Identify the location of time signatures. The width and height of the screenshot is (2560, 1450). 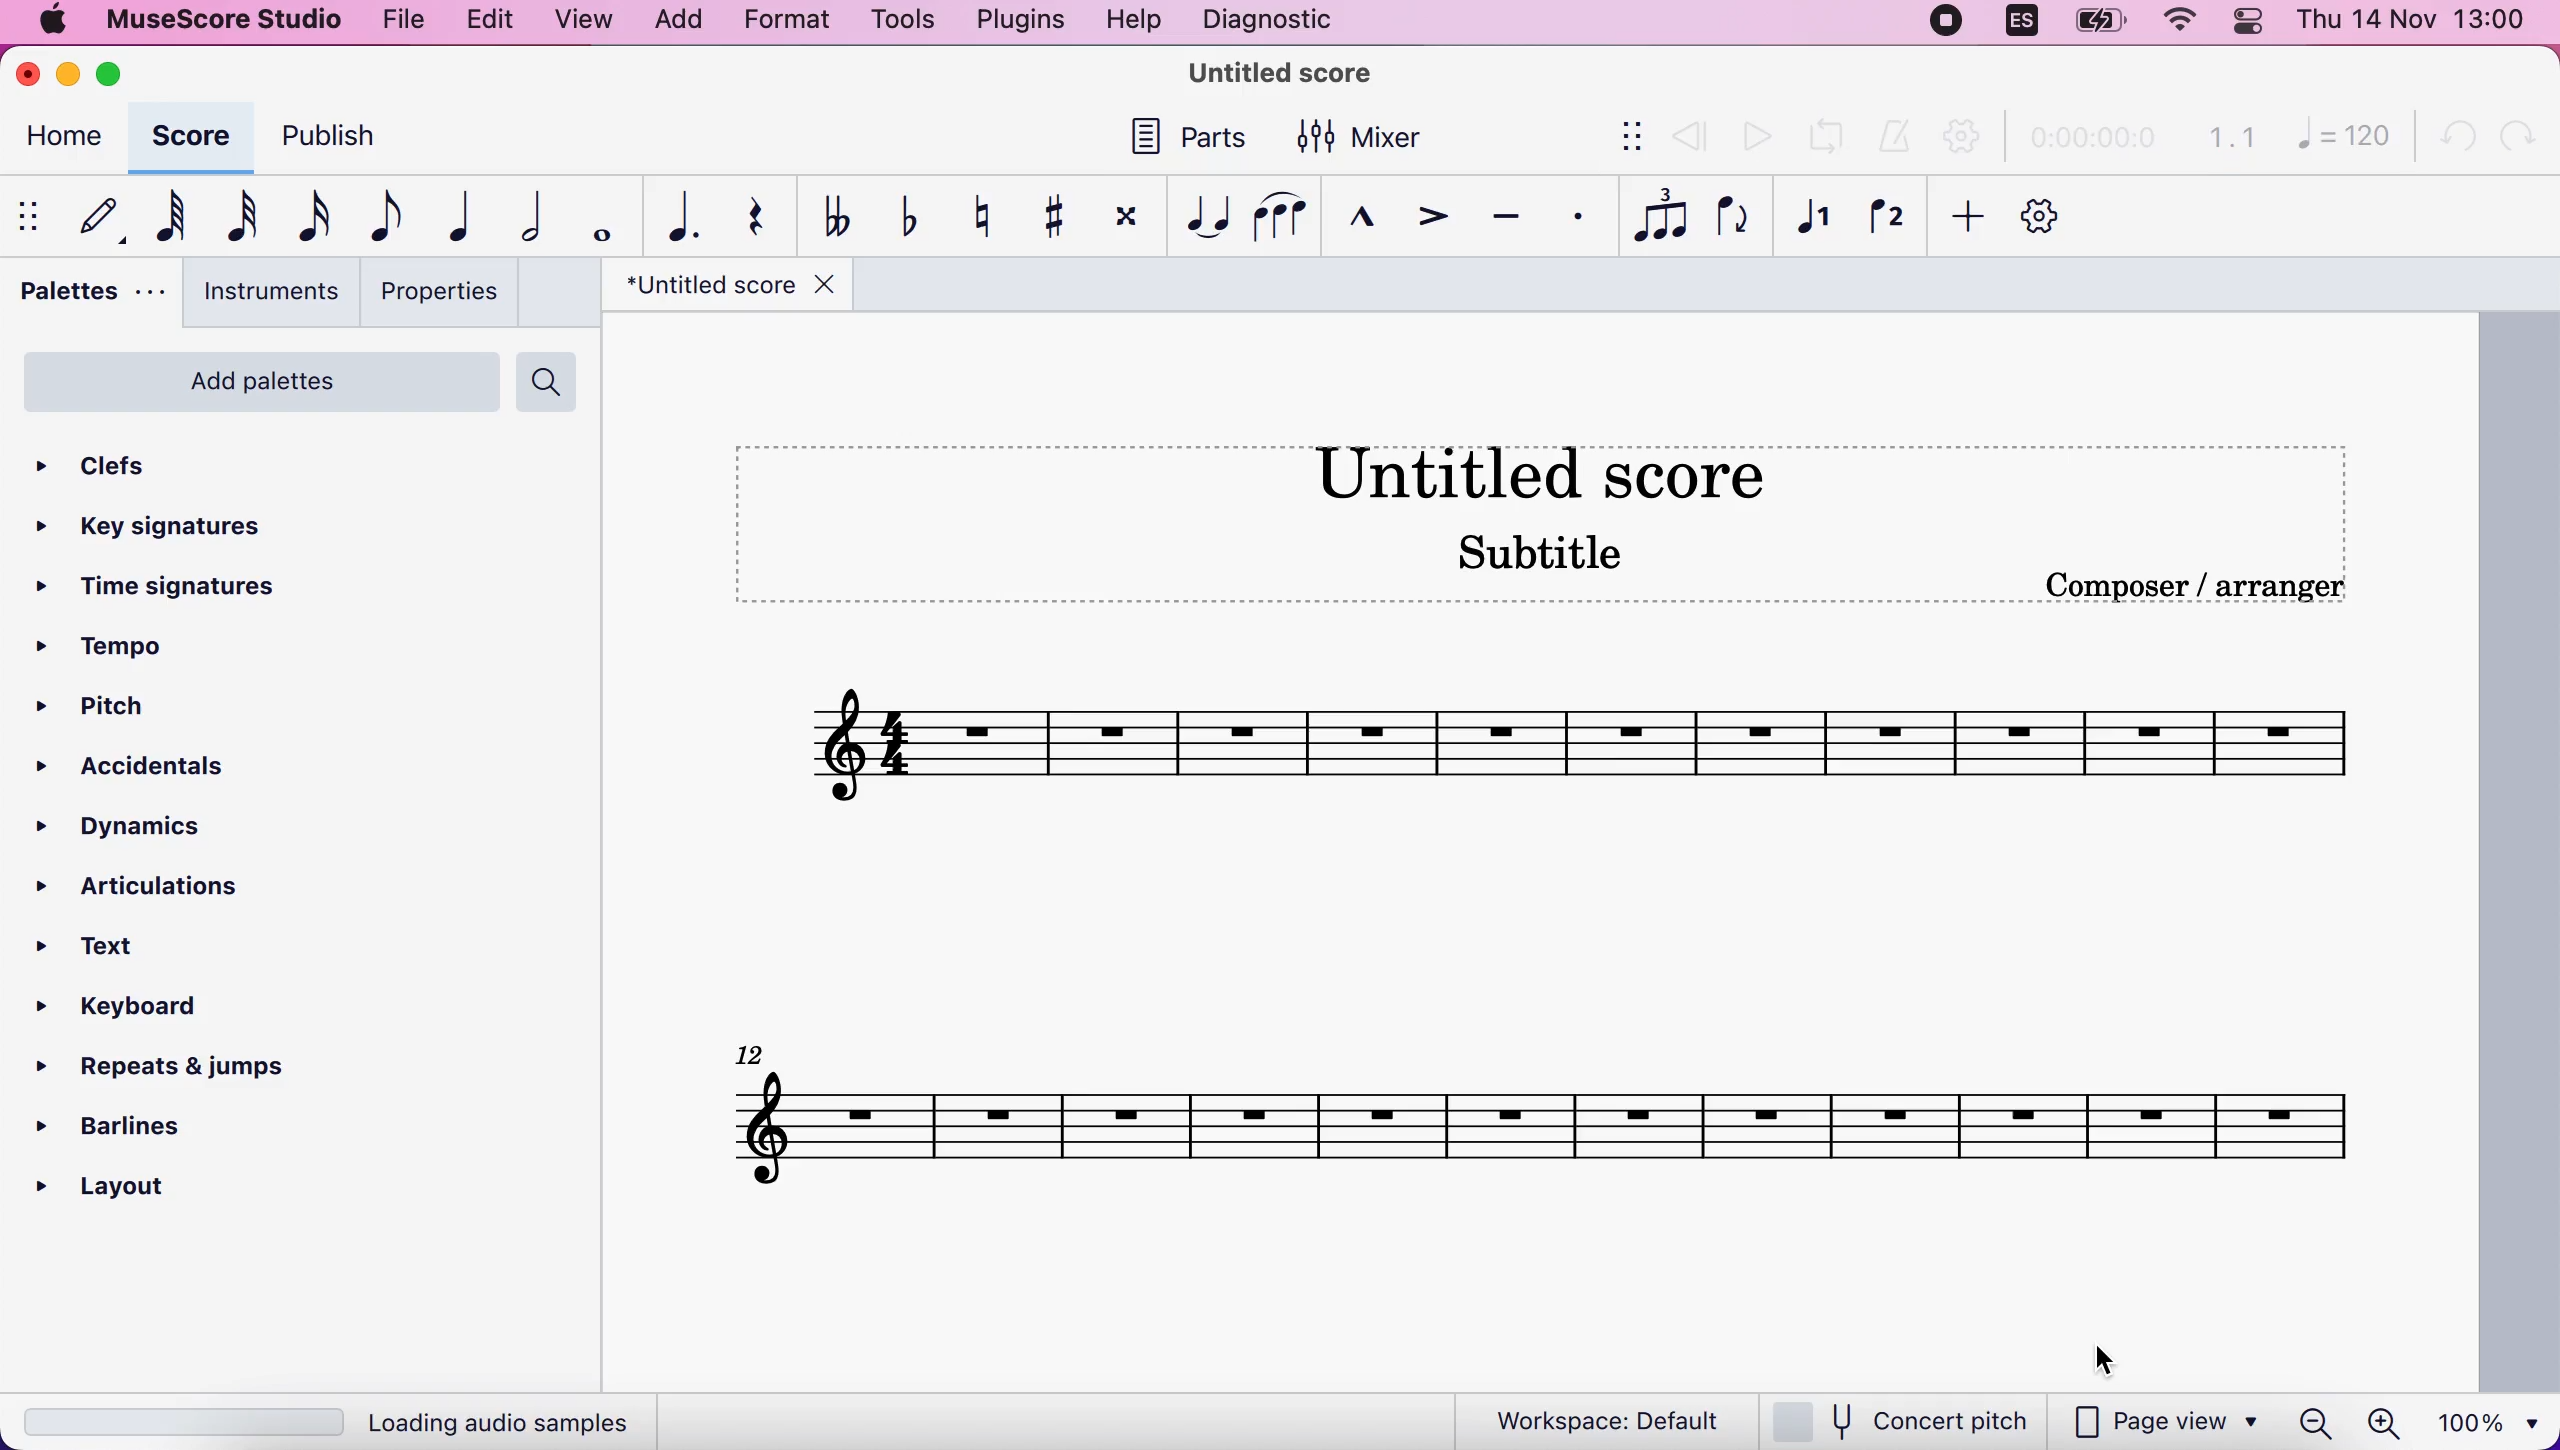
(155, 587).